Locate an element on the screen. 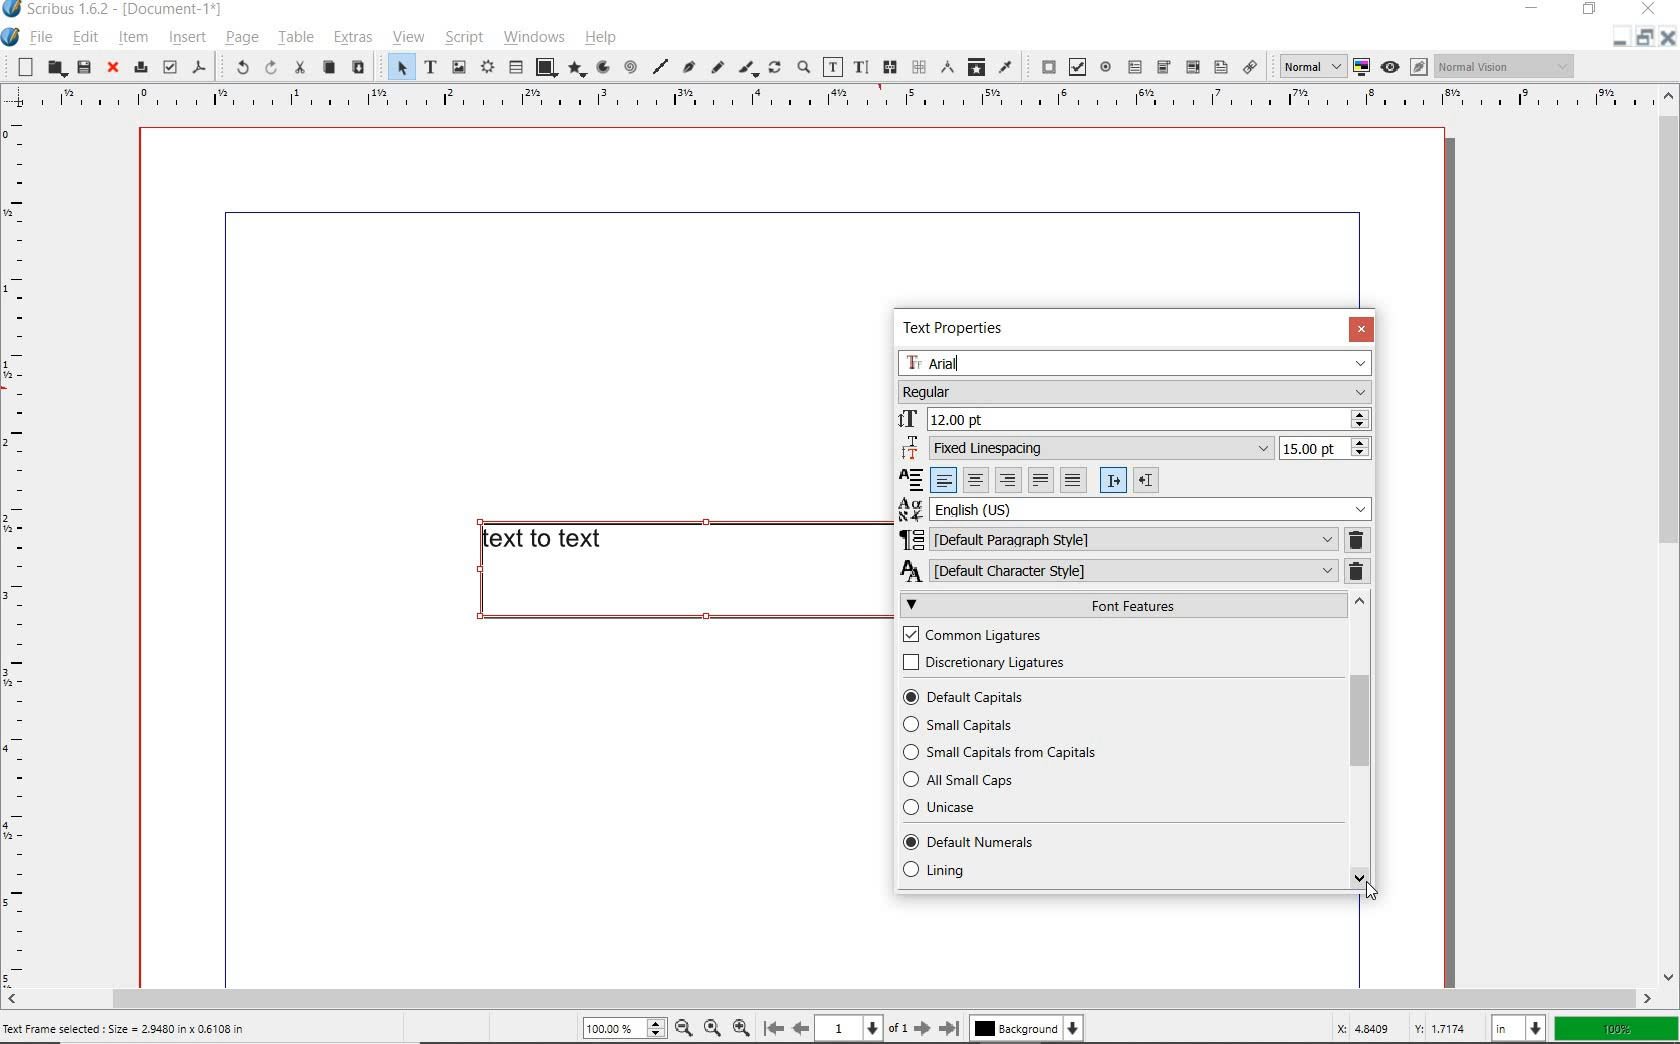 Image resolution: width=1680 pixels, height=1044 pixels. Normal vision is located at coordinates (1505, 67).